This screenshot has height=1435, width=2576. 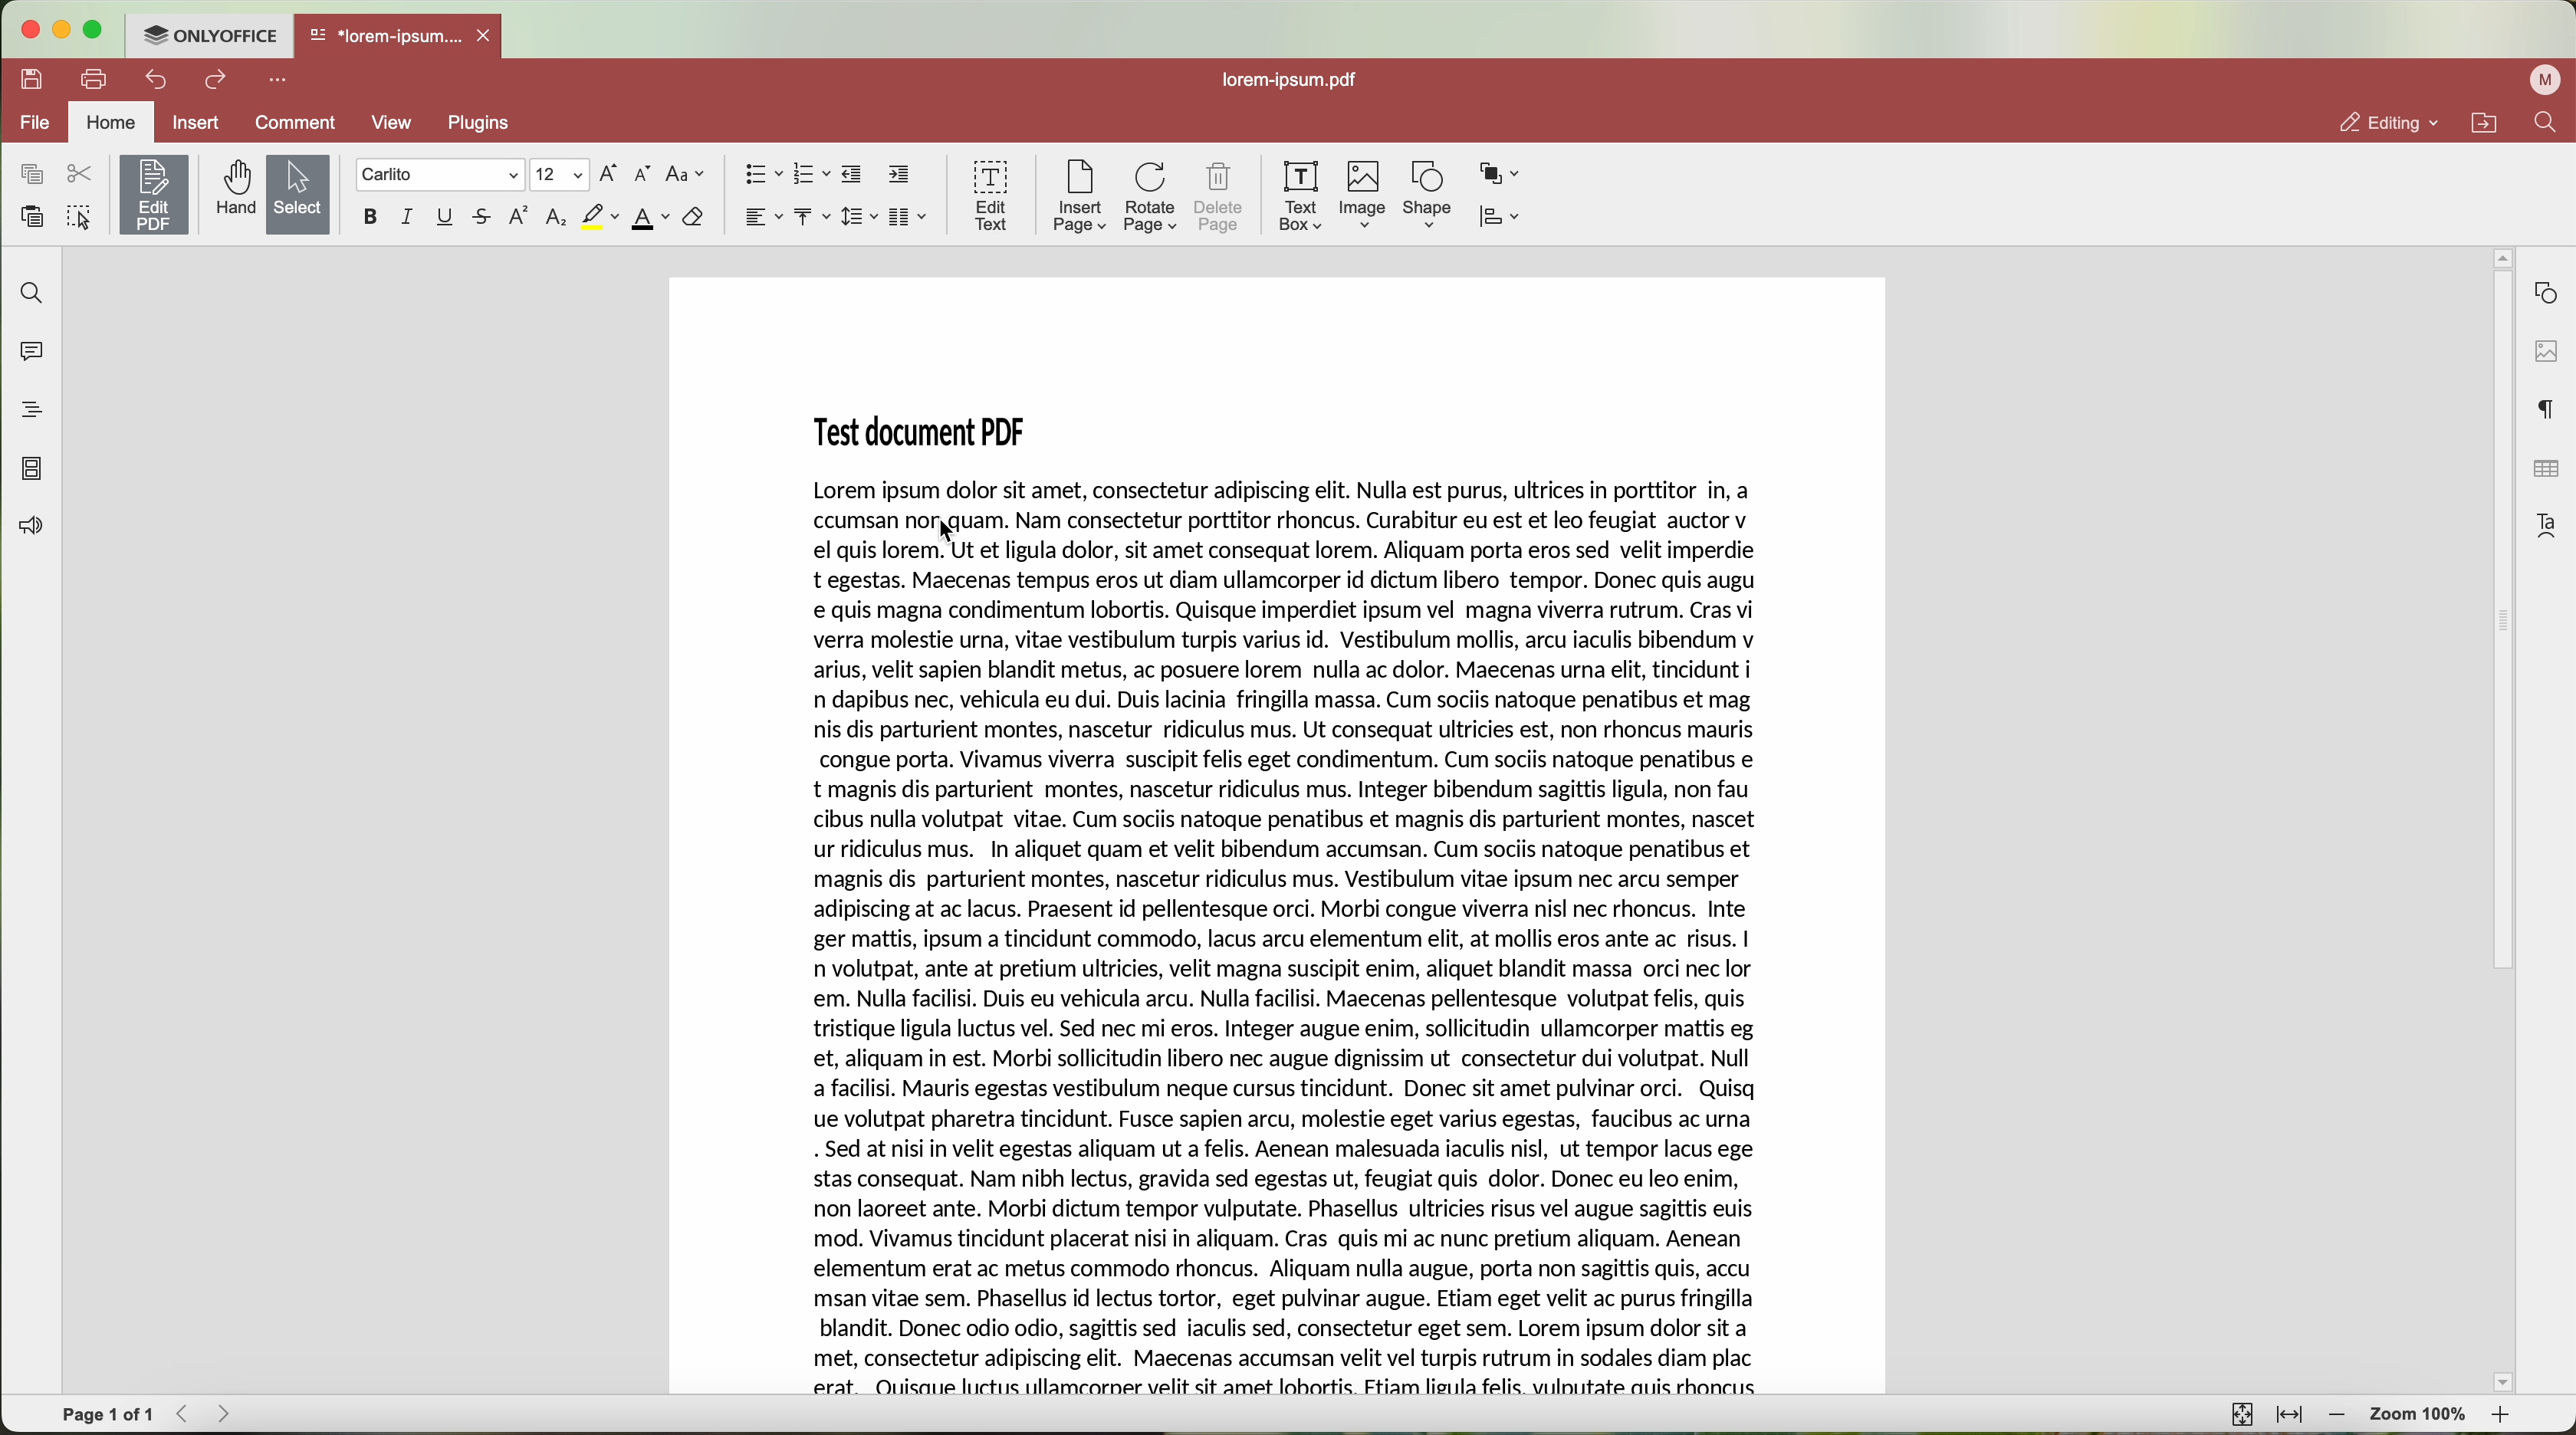 What do you see at coordinates (2548, 408) in the screenshot?
I see `paragraph settings` at bounding box center [2548, 408].